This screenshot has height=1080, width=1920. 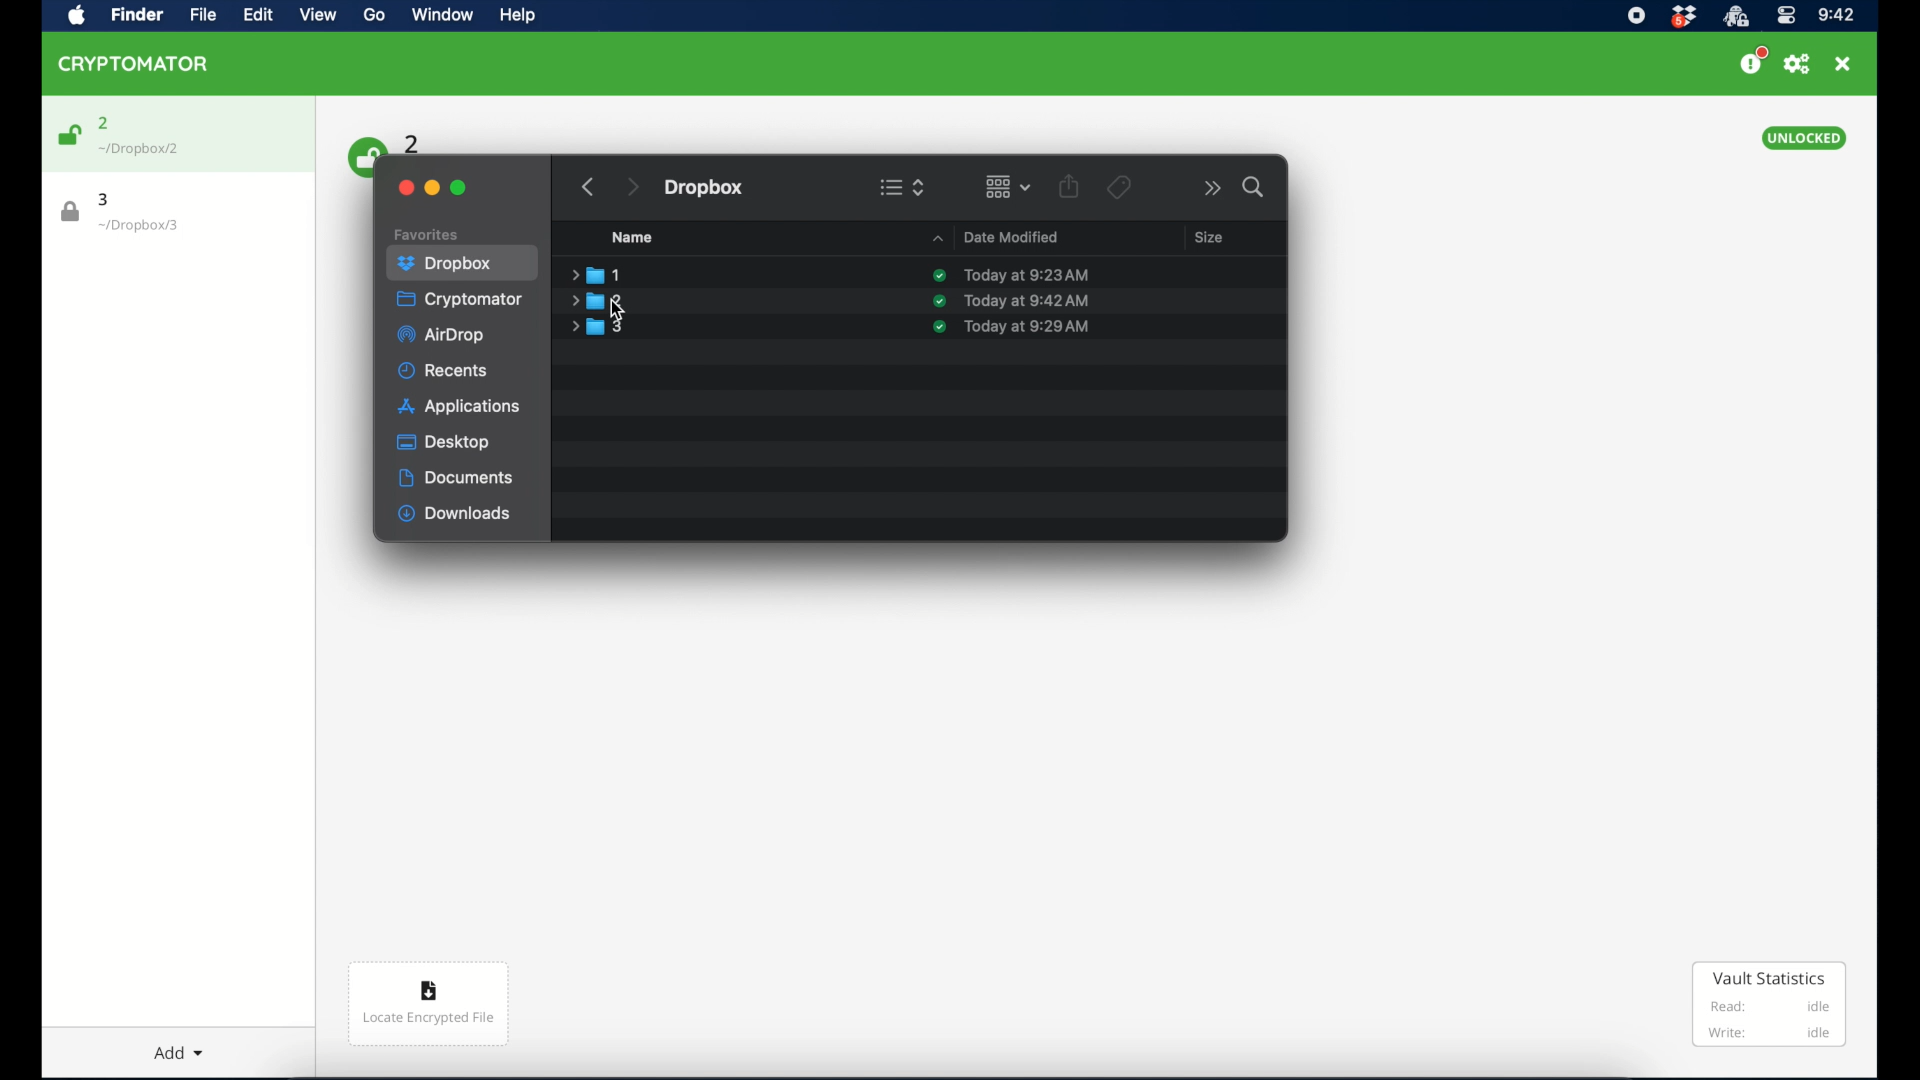 What do you see at coordinates (1118, 187) in the screenshot?
I see `tags` at bounding box center [1118, 187].